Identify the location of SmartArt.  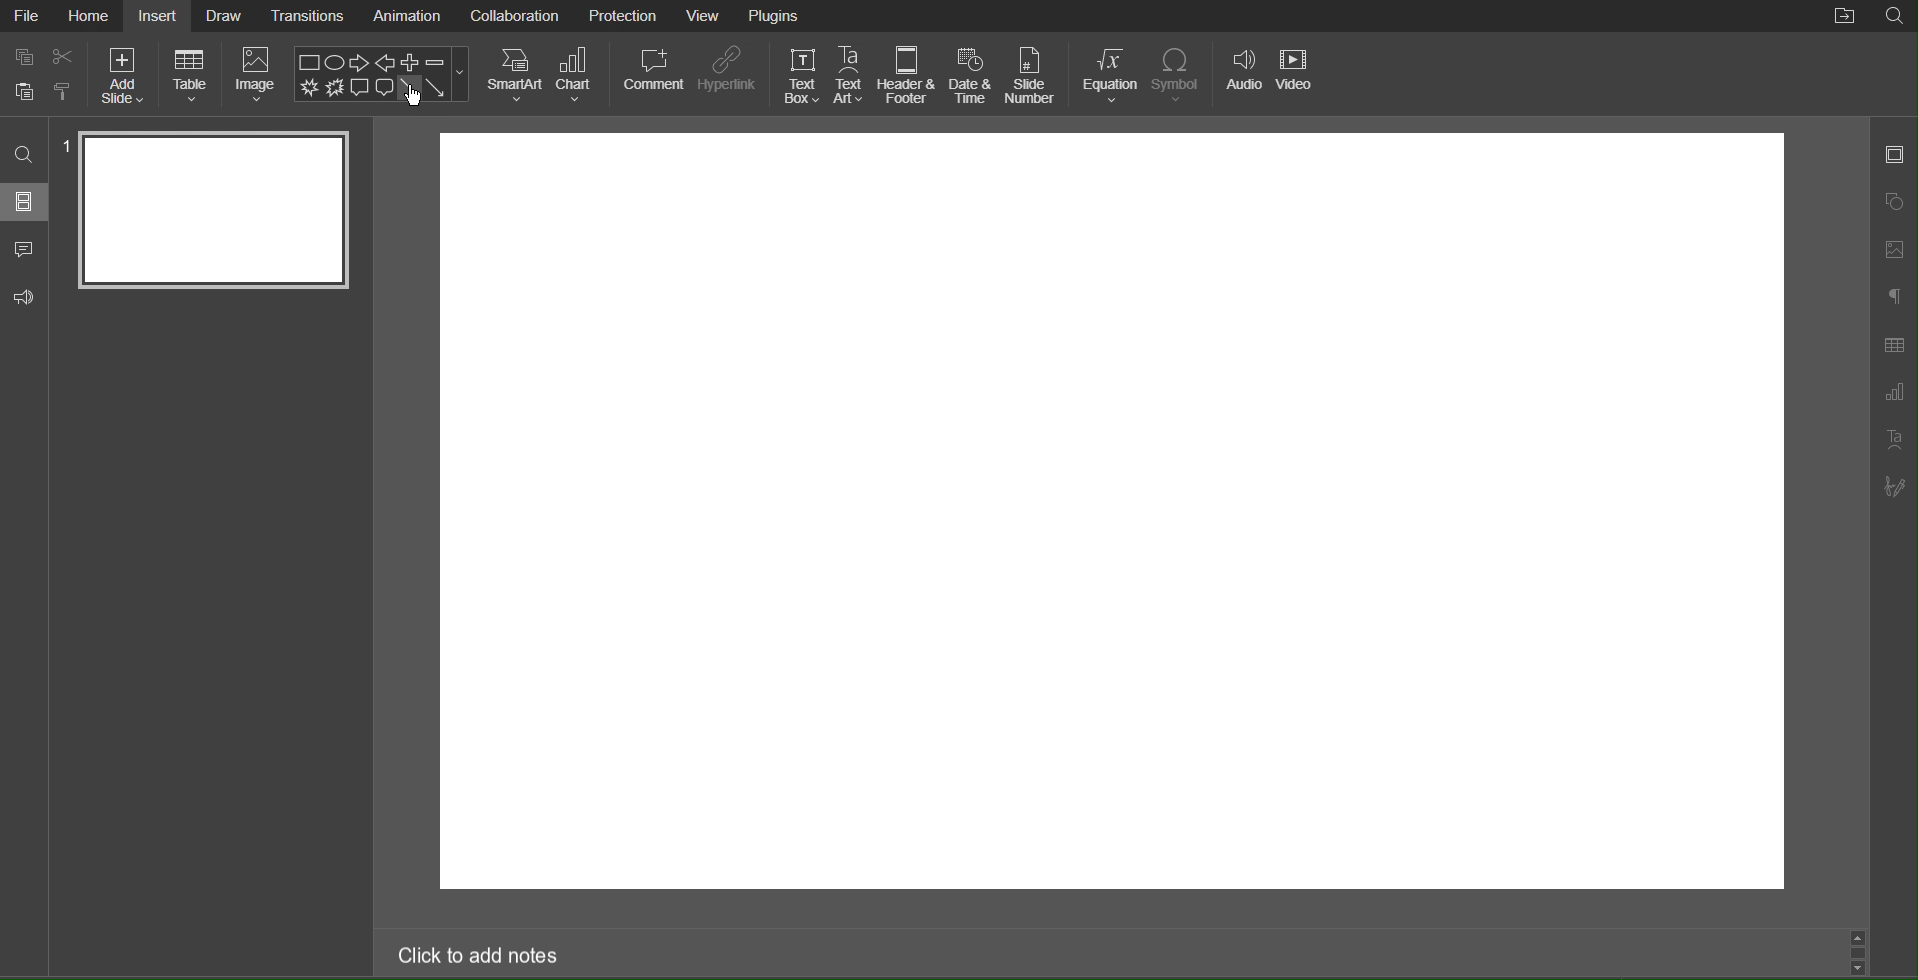
(514, 74).